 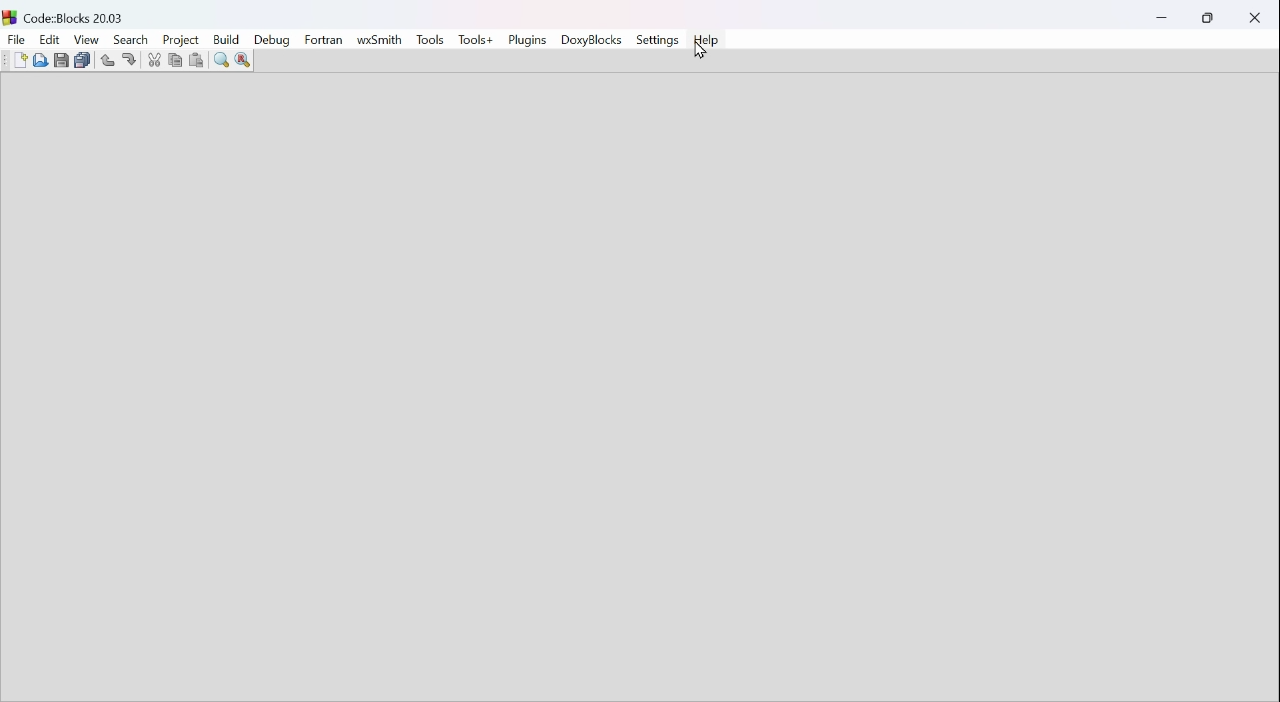 I want to click on Open, so click(x=42, y=60).